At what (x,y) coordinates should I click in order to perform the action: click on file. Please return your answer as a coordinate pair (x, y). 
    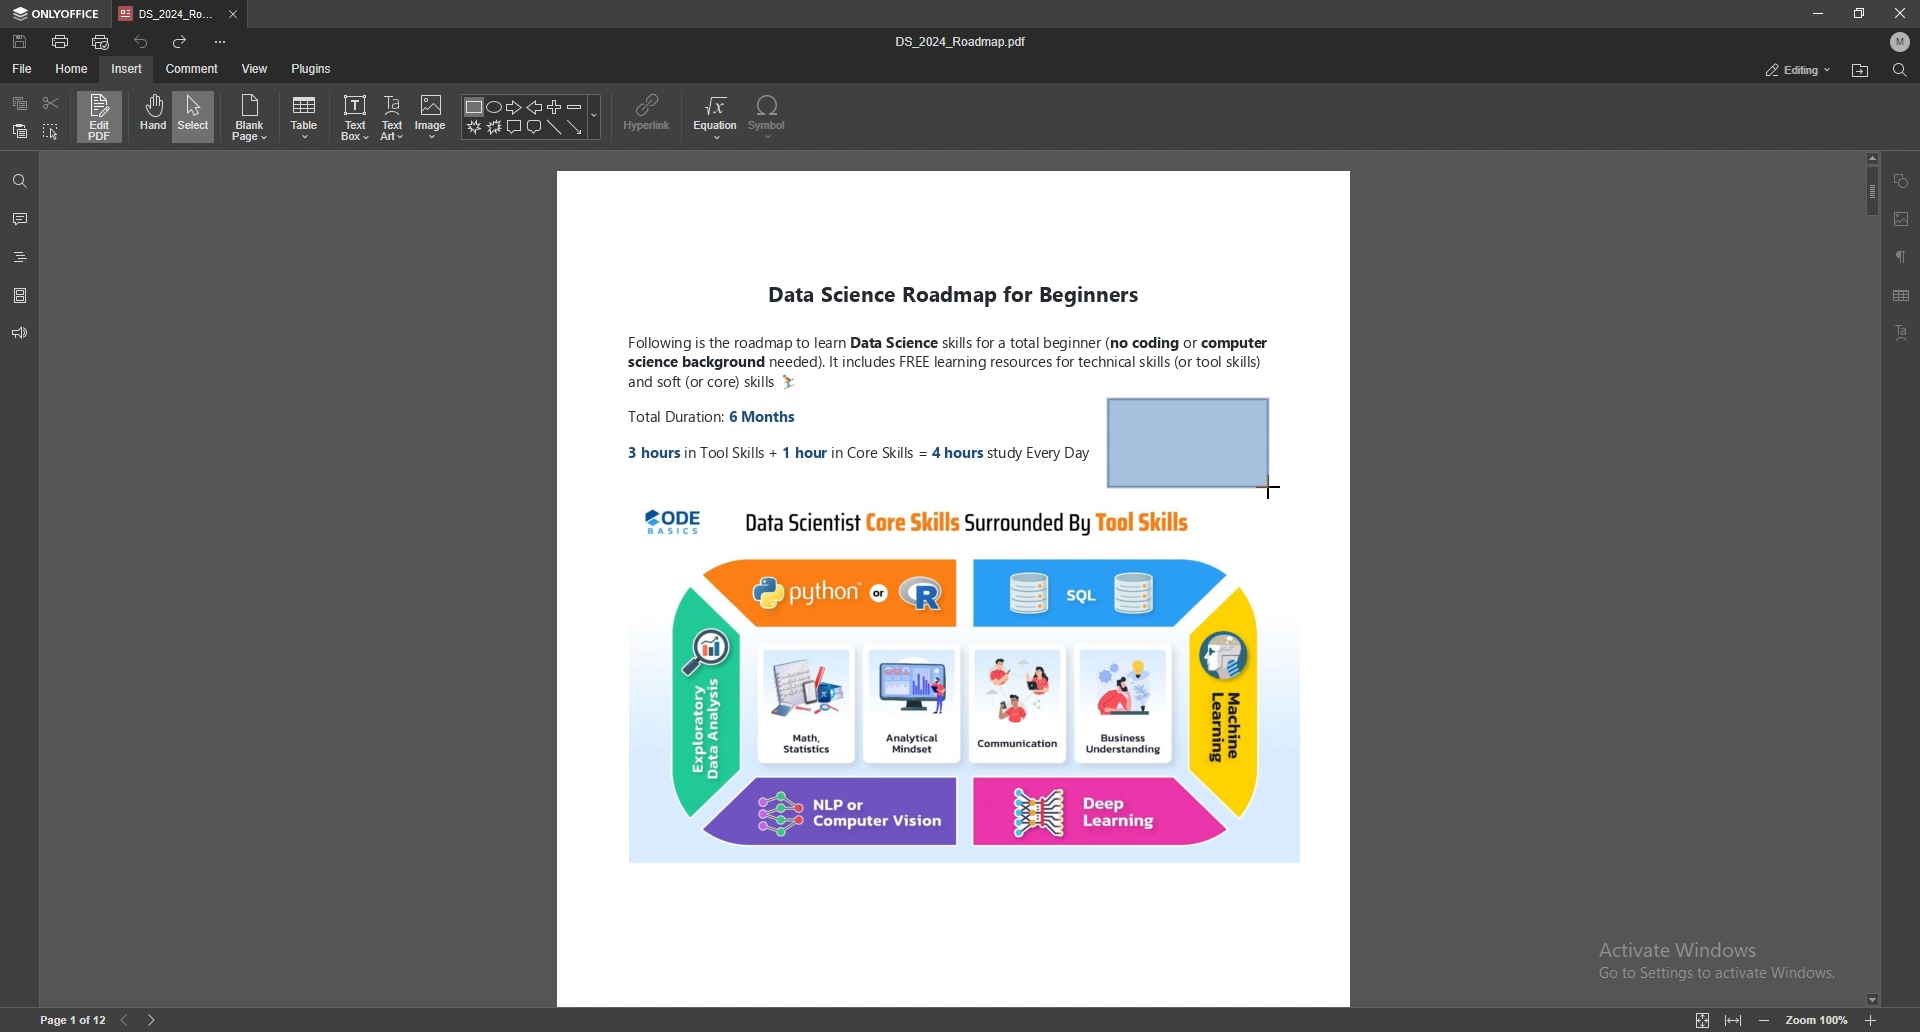
    Looking at the image, I should click on (23, 67).